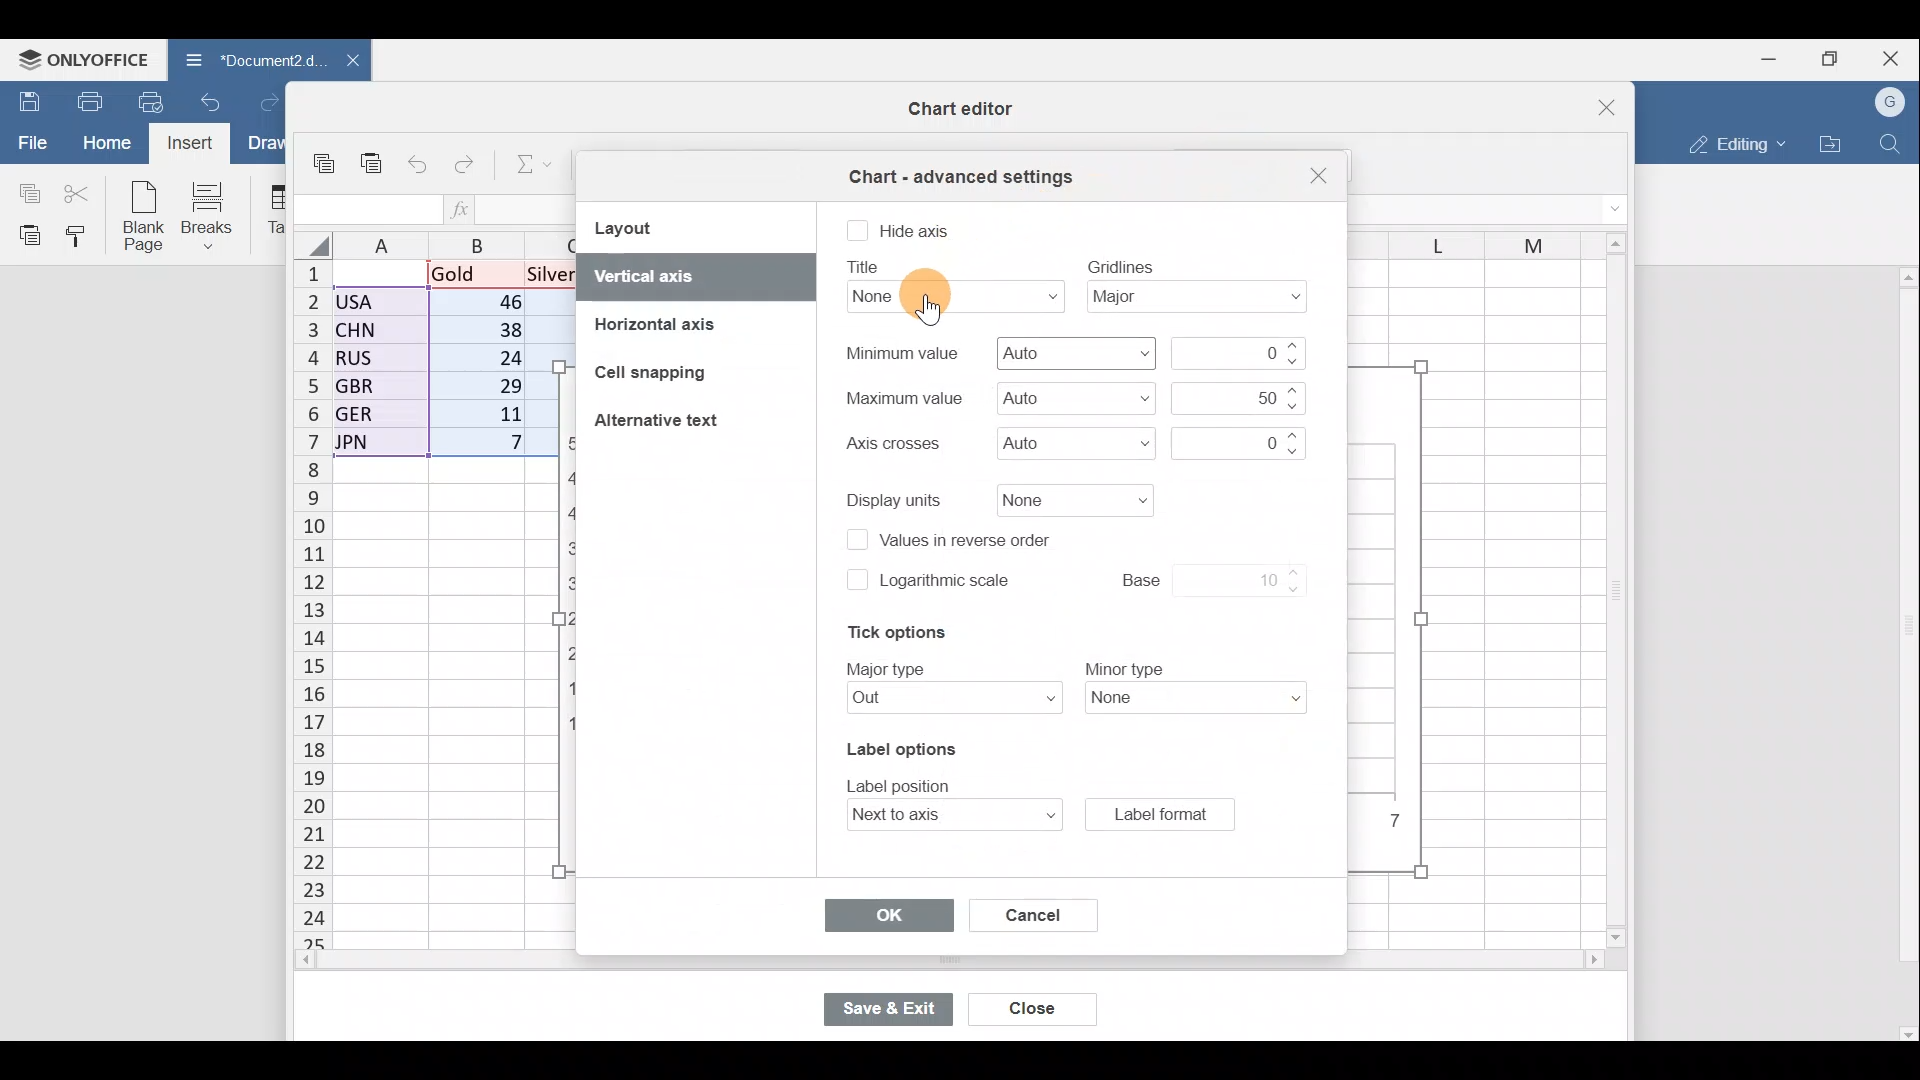 This screenshot has height=1080, width=1920. What do you see at coordinates (1904, 653) in the screenshot?
I see `Scroll bar` at bounding box center [1904, 653].